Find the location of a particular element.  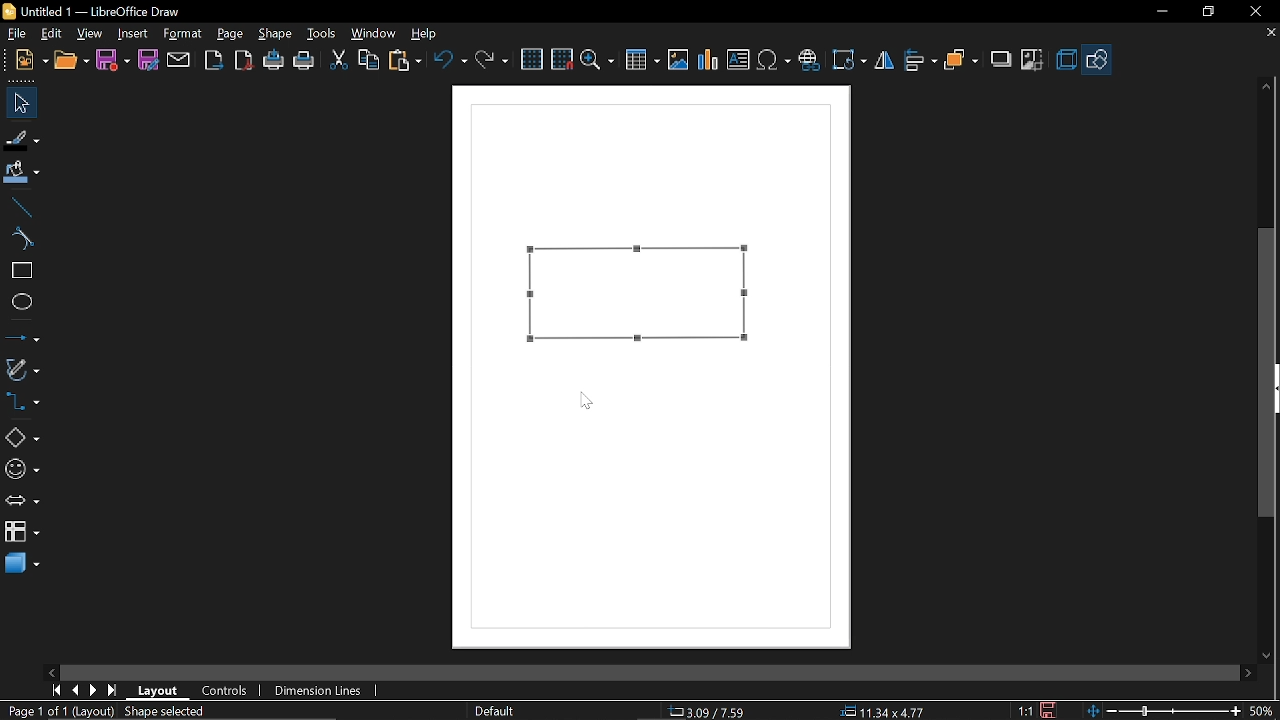

insert is located at coordinates (136, 34).